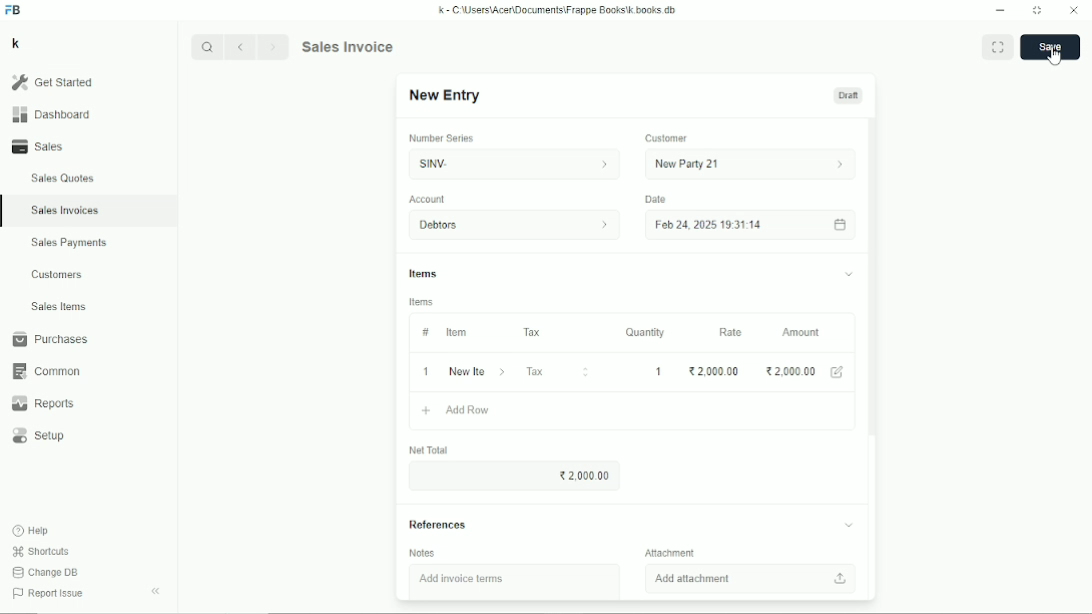 This screenshot has width=1092, height=614. Describe the element at coordinates (1074, 11) in the screenshot. I see `Close` at that location.